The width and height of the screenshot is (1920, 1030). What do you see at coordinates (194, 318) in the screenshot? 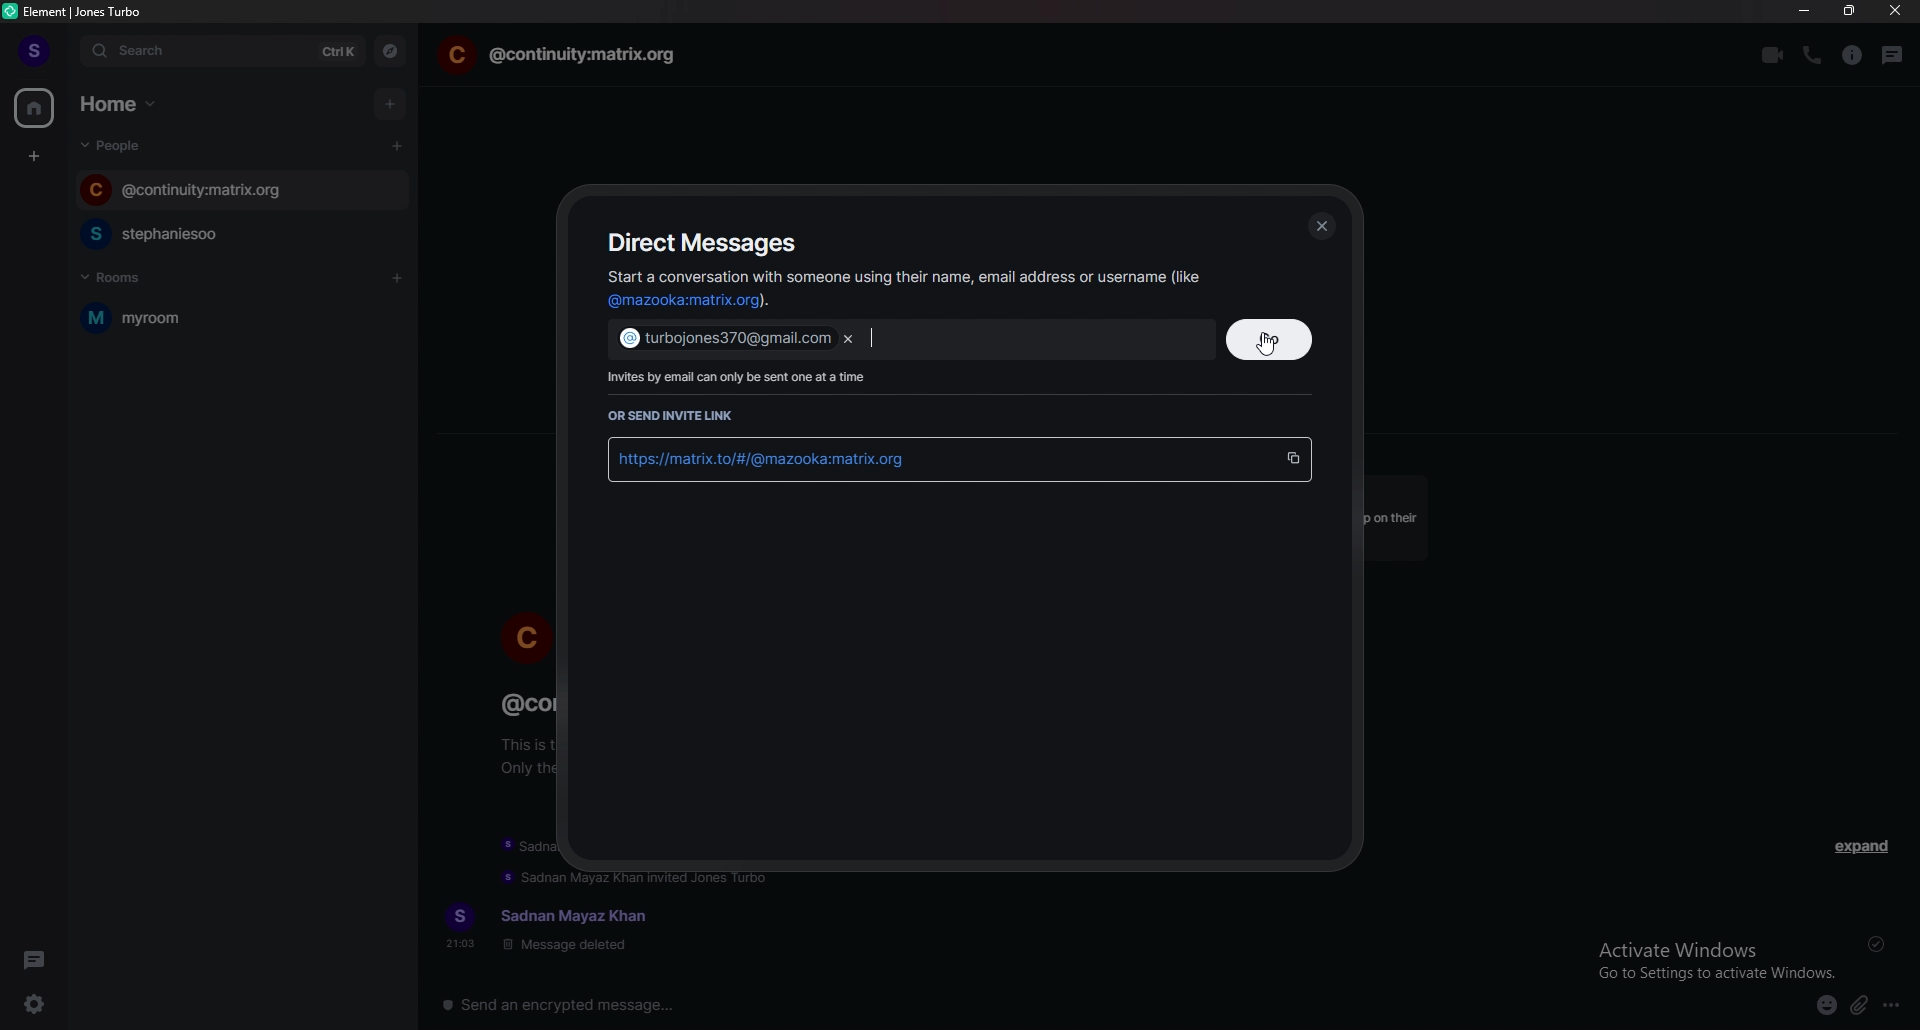
I see `myroom` at bounding box center [194, 318].